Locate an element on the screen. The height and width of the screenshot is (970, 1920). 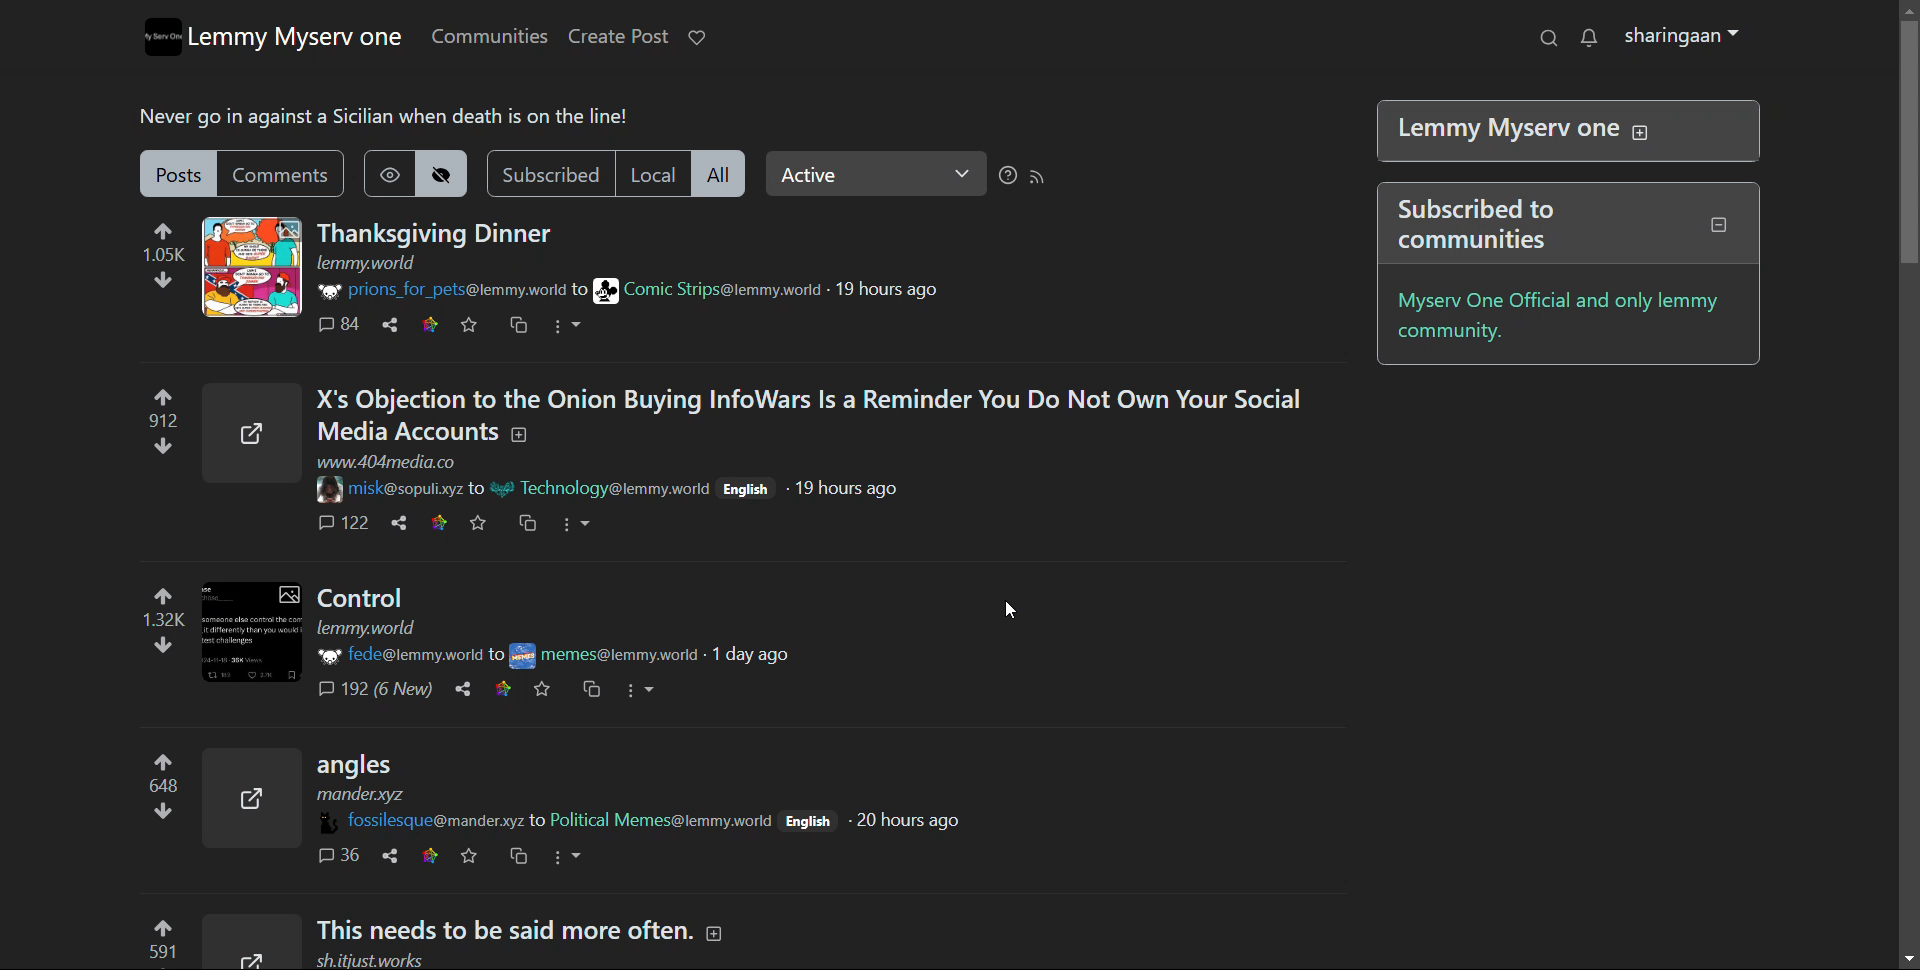
username is located at coordinates (399, 487).